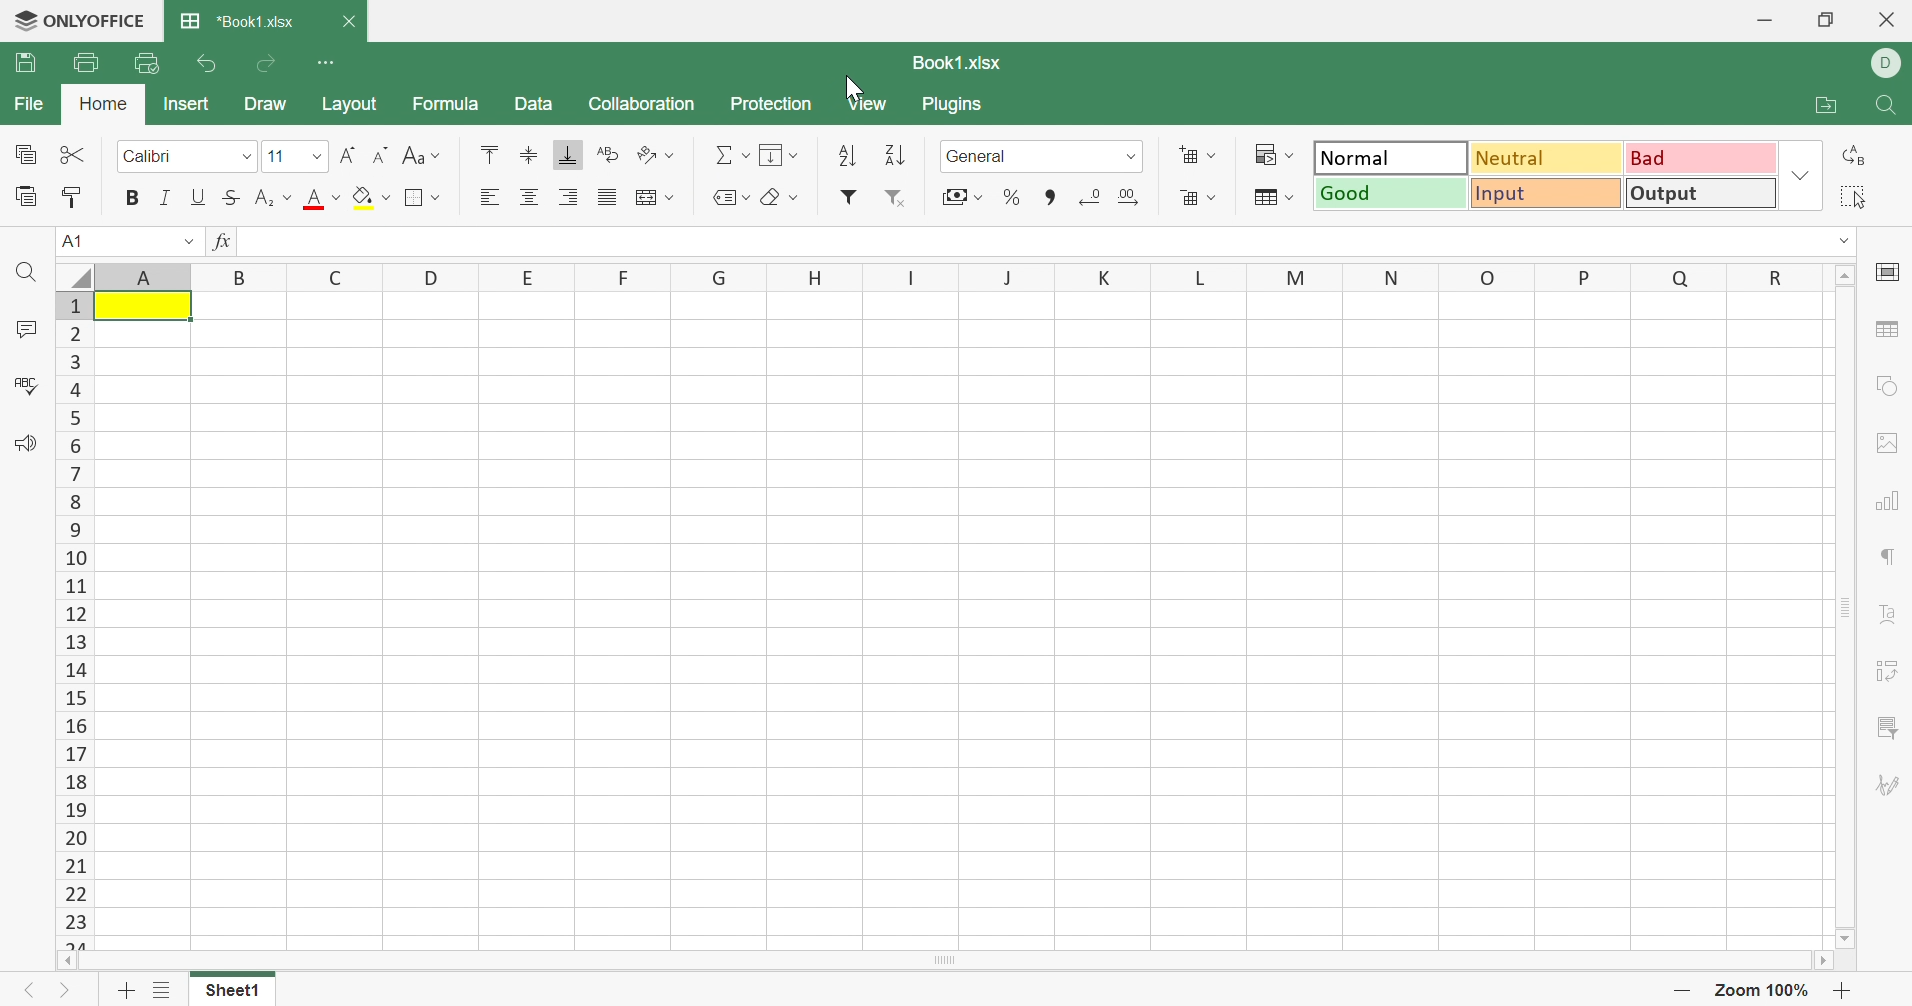 The height and width of the screenshot is (1006, 1912). Describe the element at coordinates (1886, 502) in the screenshot. I see `Chart settings` at that location.